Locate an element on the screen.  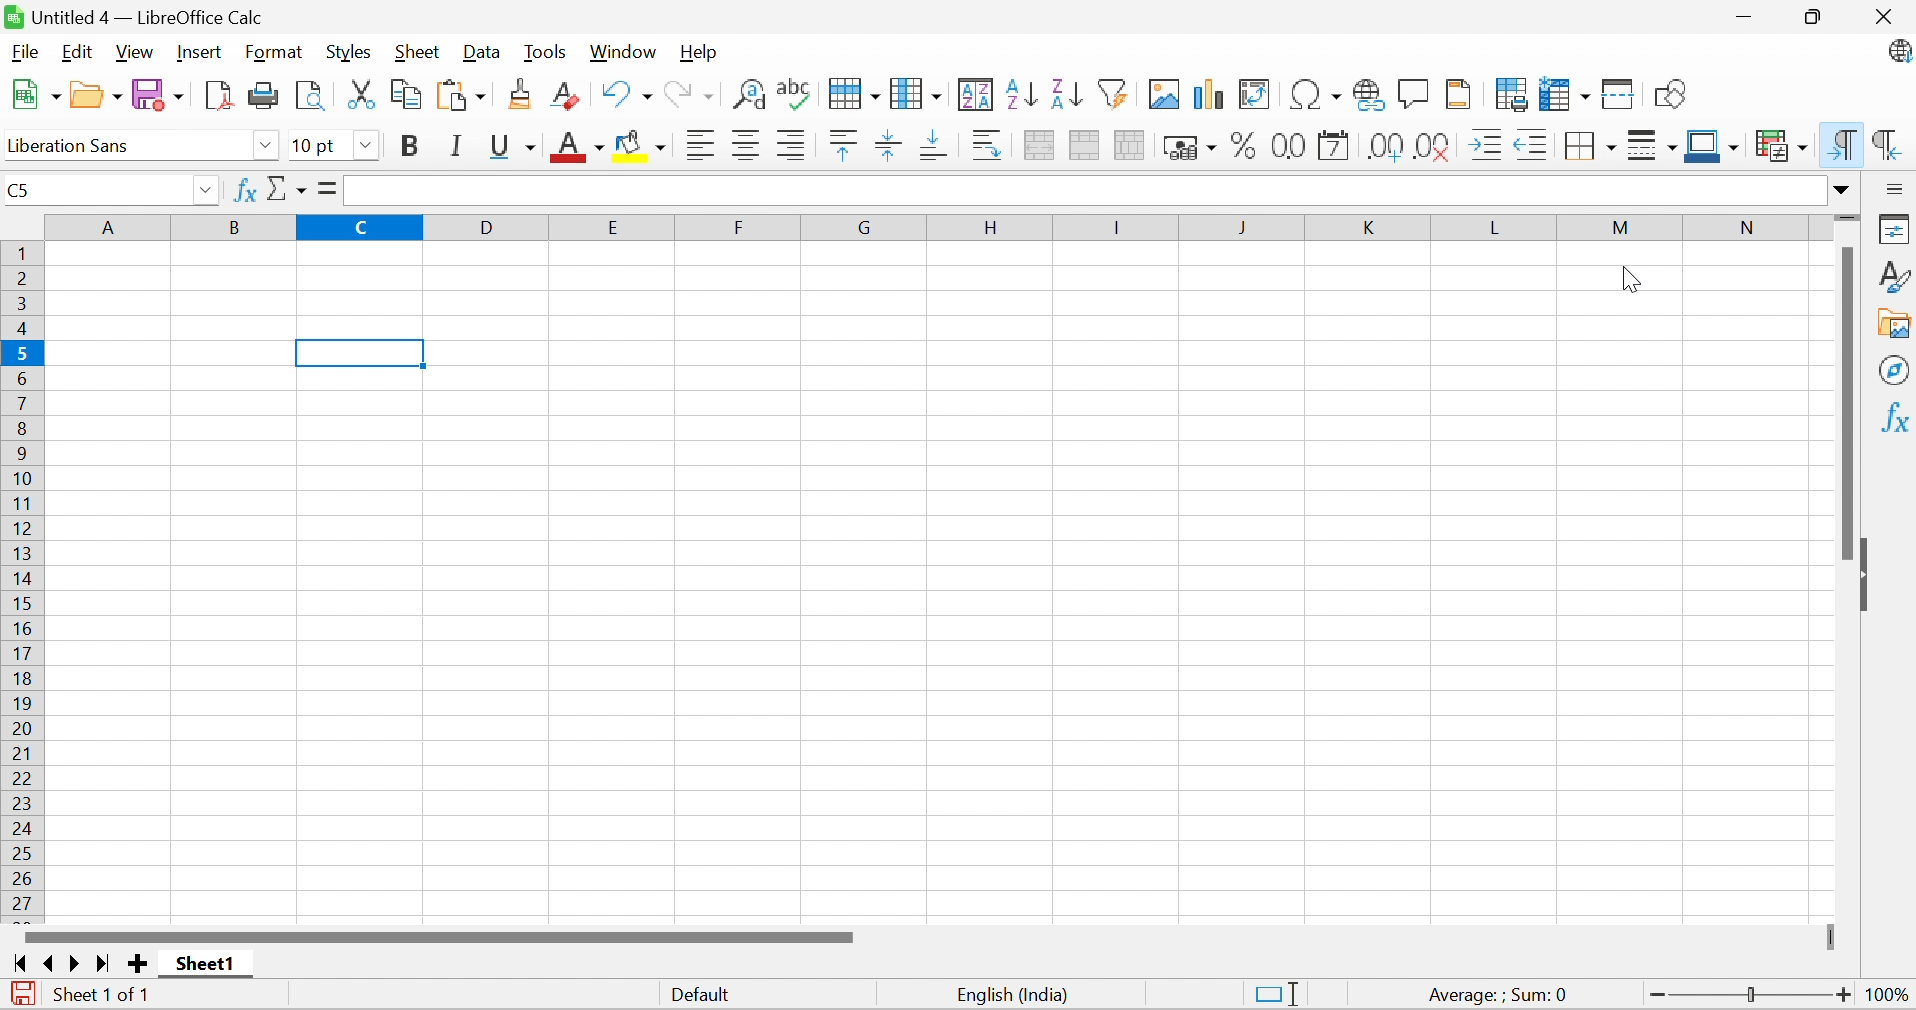
Redo is located at coordinates (688, 97).